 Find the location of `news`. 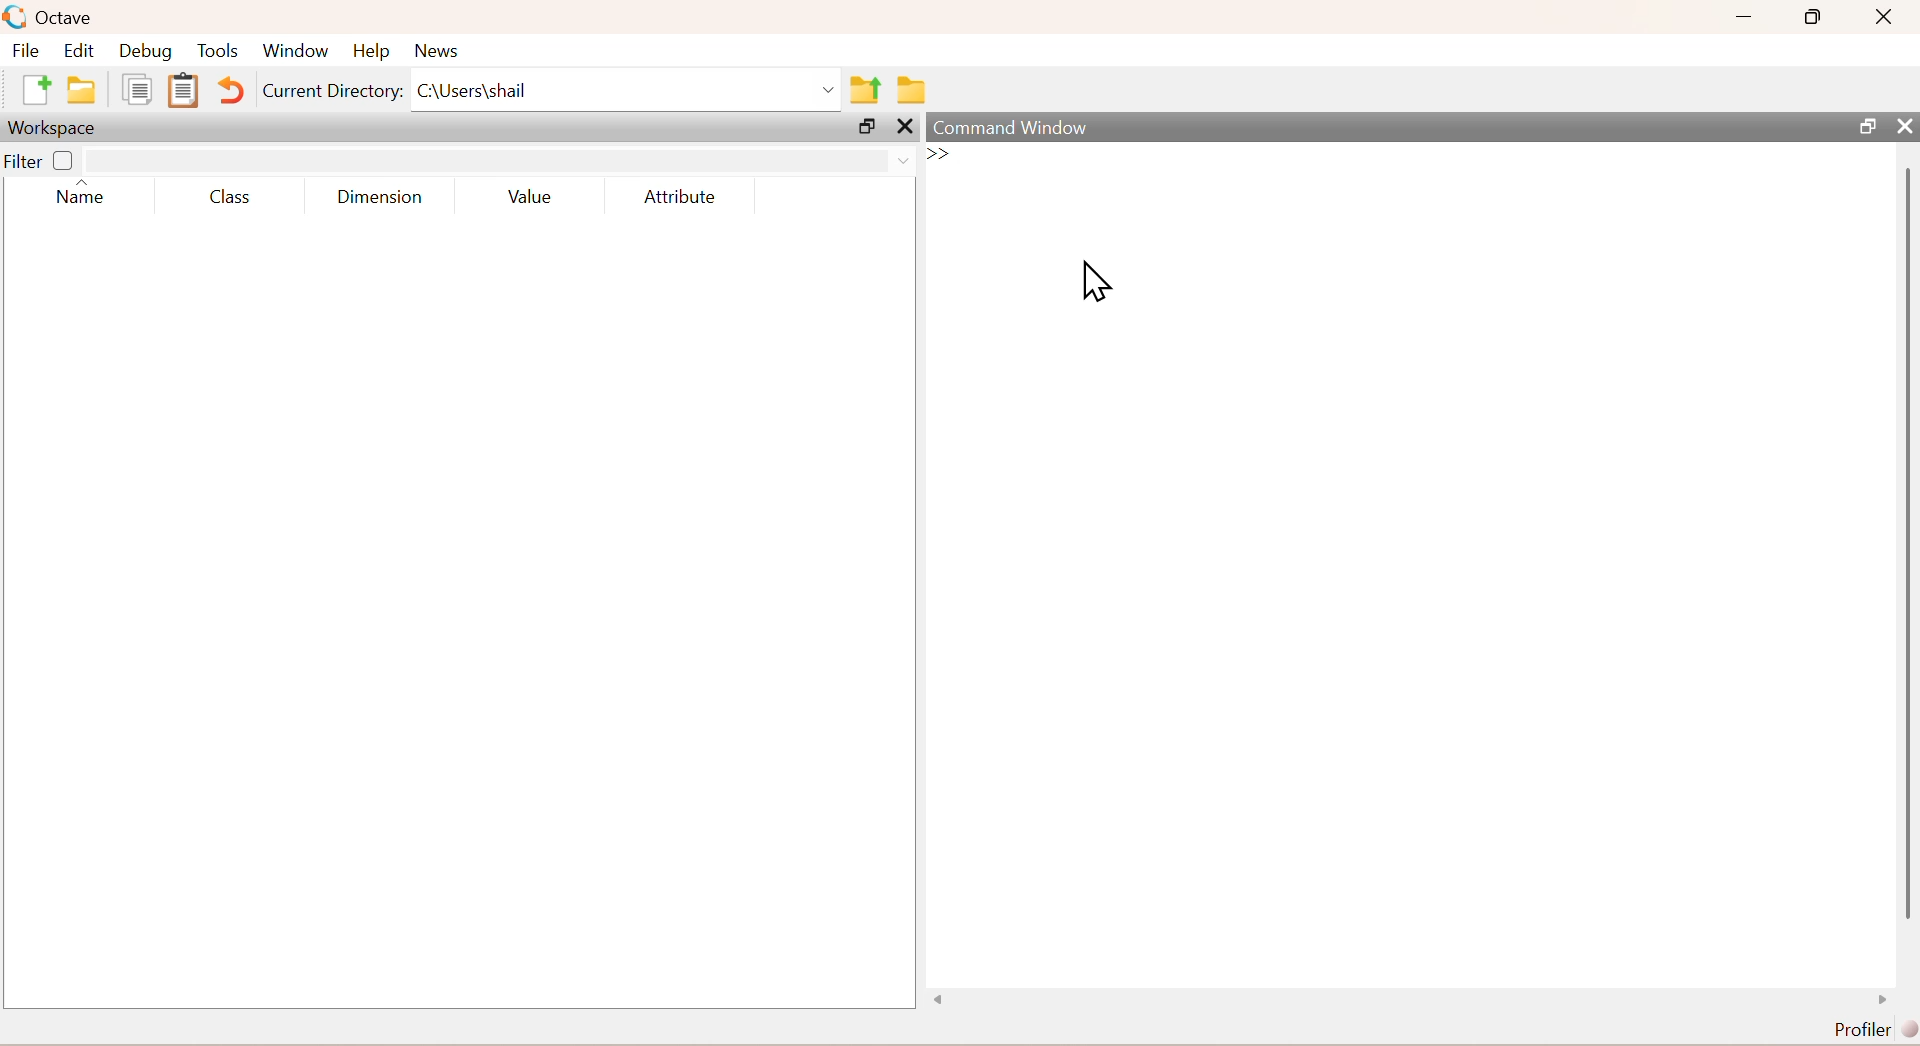

news is located at coordinates (440, 51).